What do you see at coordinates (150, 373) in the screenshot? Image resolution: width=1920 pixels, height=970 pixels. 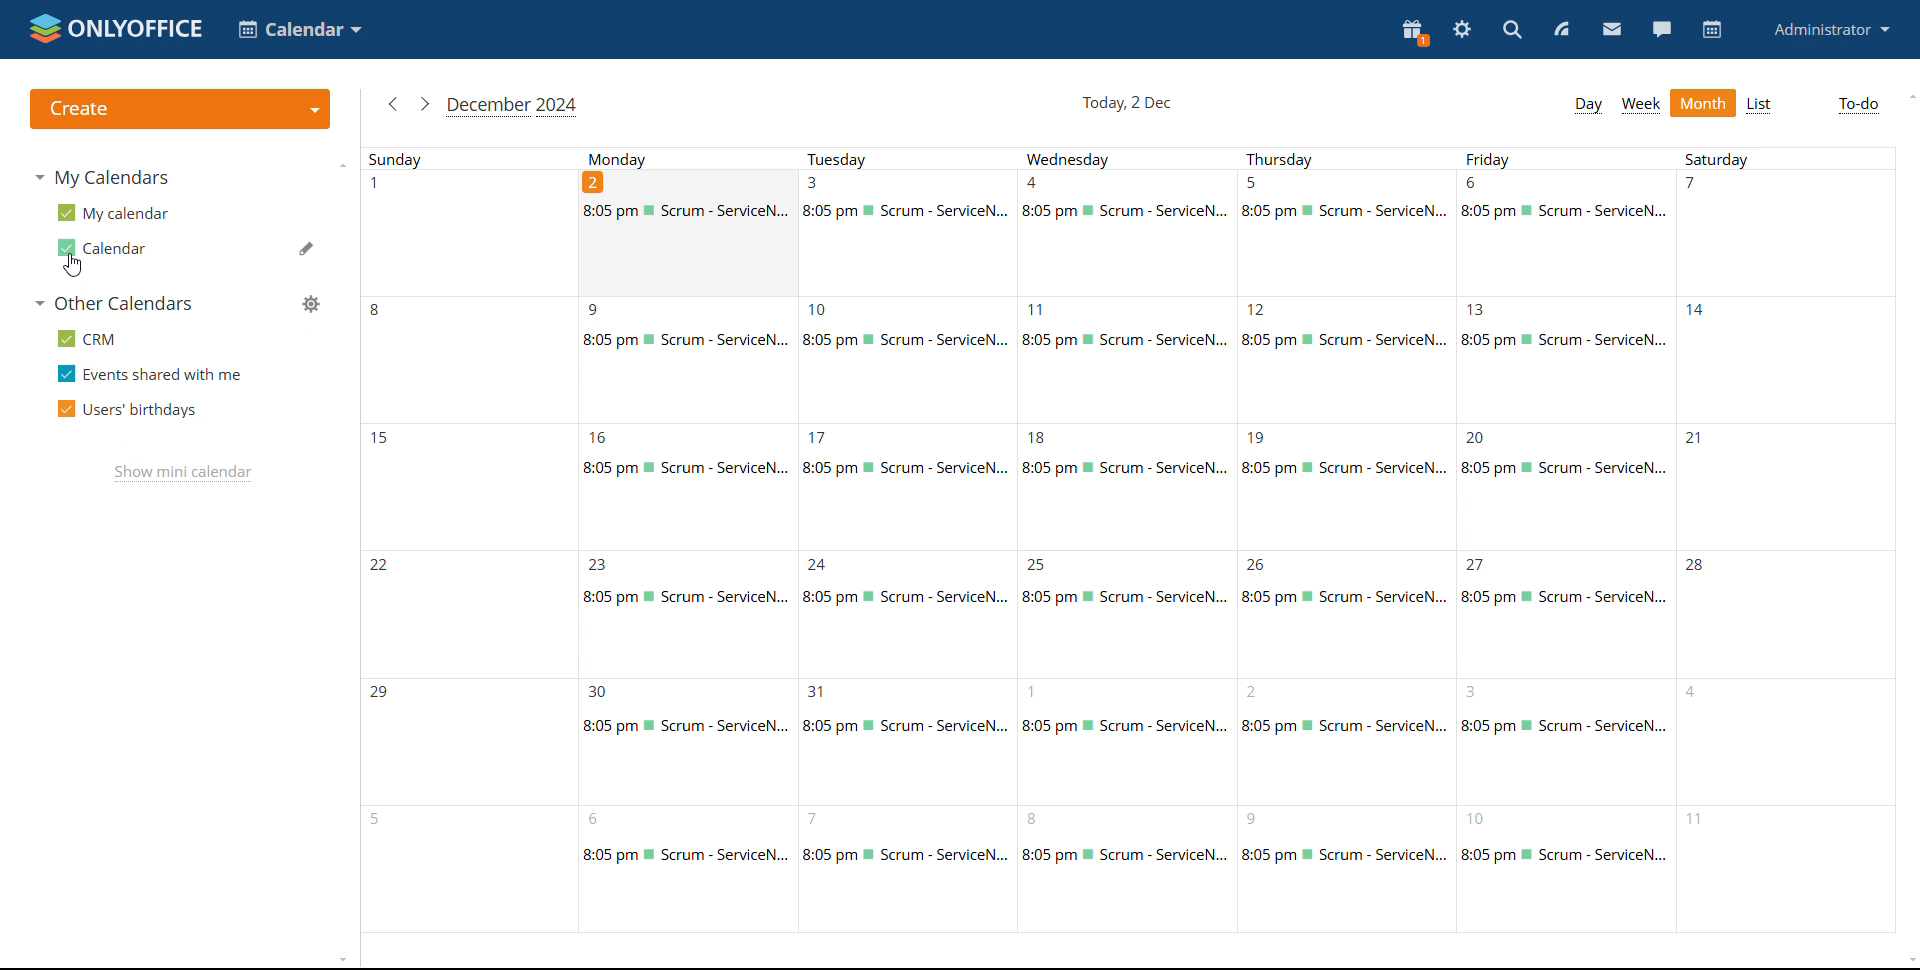 I see `events shared with me` at bounding box center [150, 373].